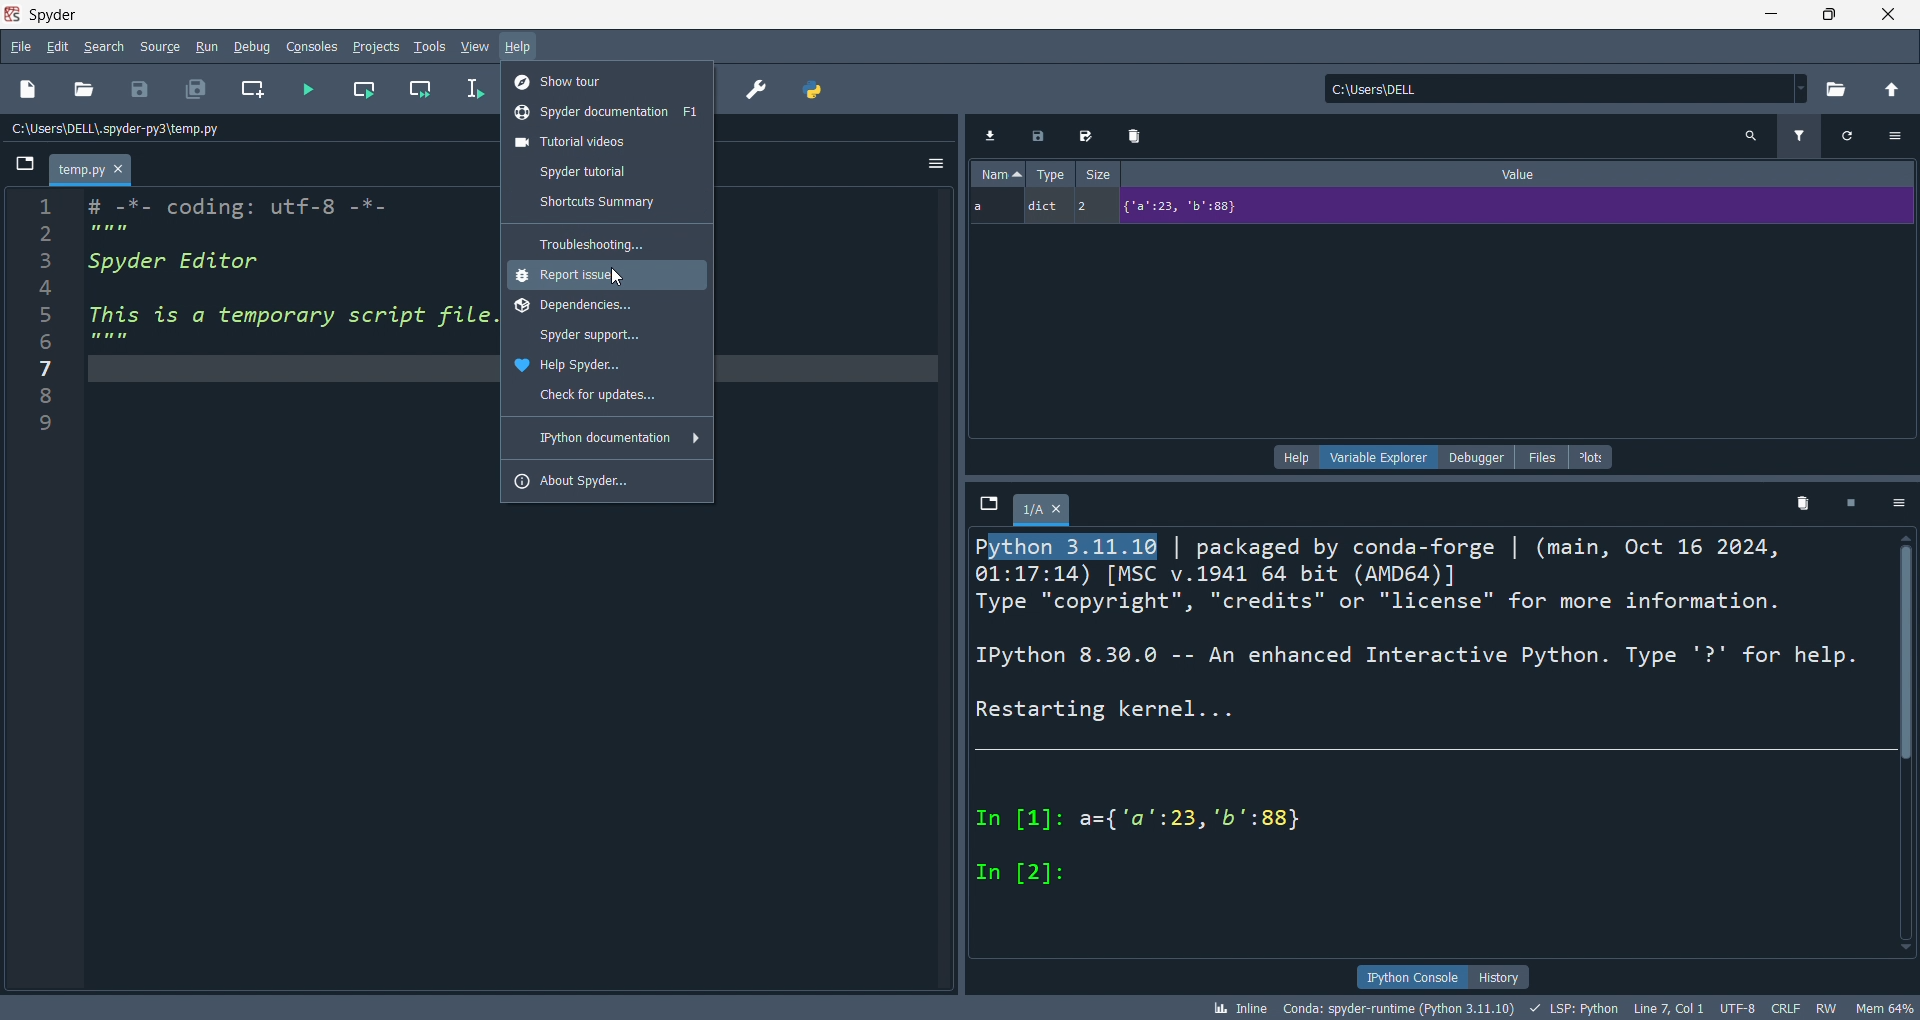 This screenshot has width=1920, height=1020. What do you see at coordinates (91, 169) in the screenshot?
I see `Temp.py` at bounding box center [91, 169].